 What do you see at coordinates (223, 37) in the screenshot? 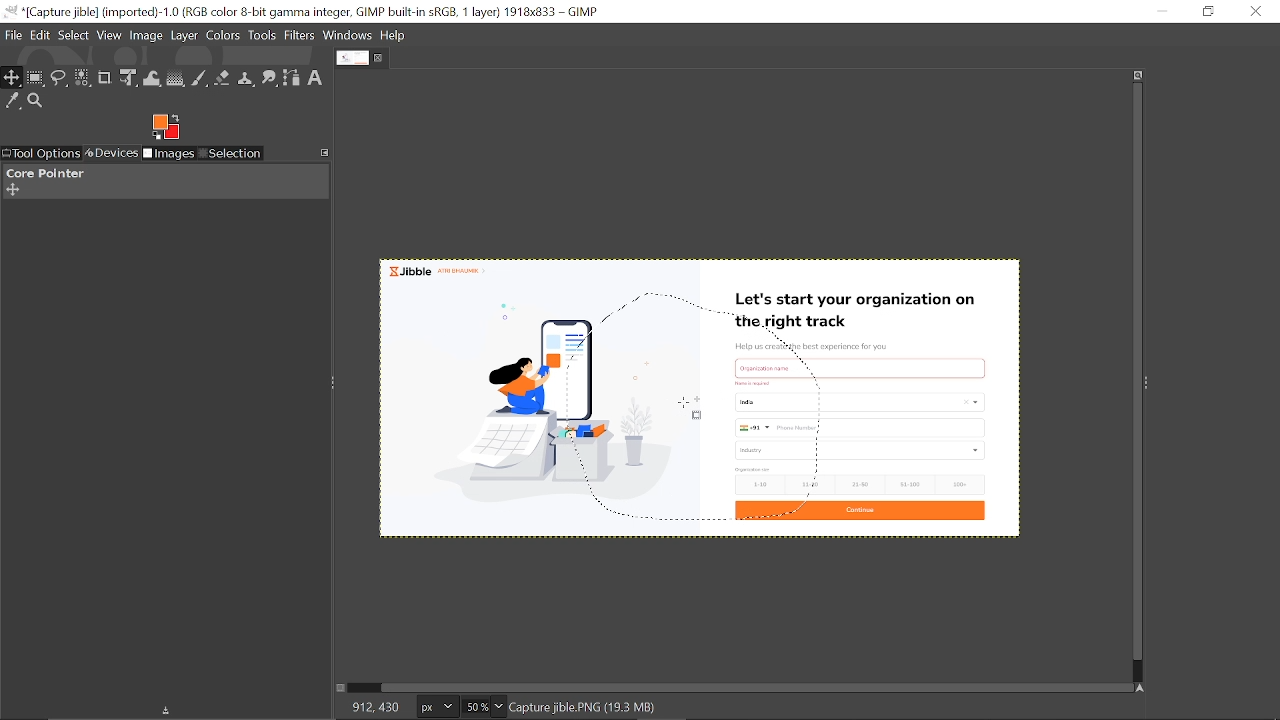
I see `Colors` at bounding box center [223, 37].